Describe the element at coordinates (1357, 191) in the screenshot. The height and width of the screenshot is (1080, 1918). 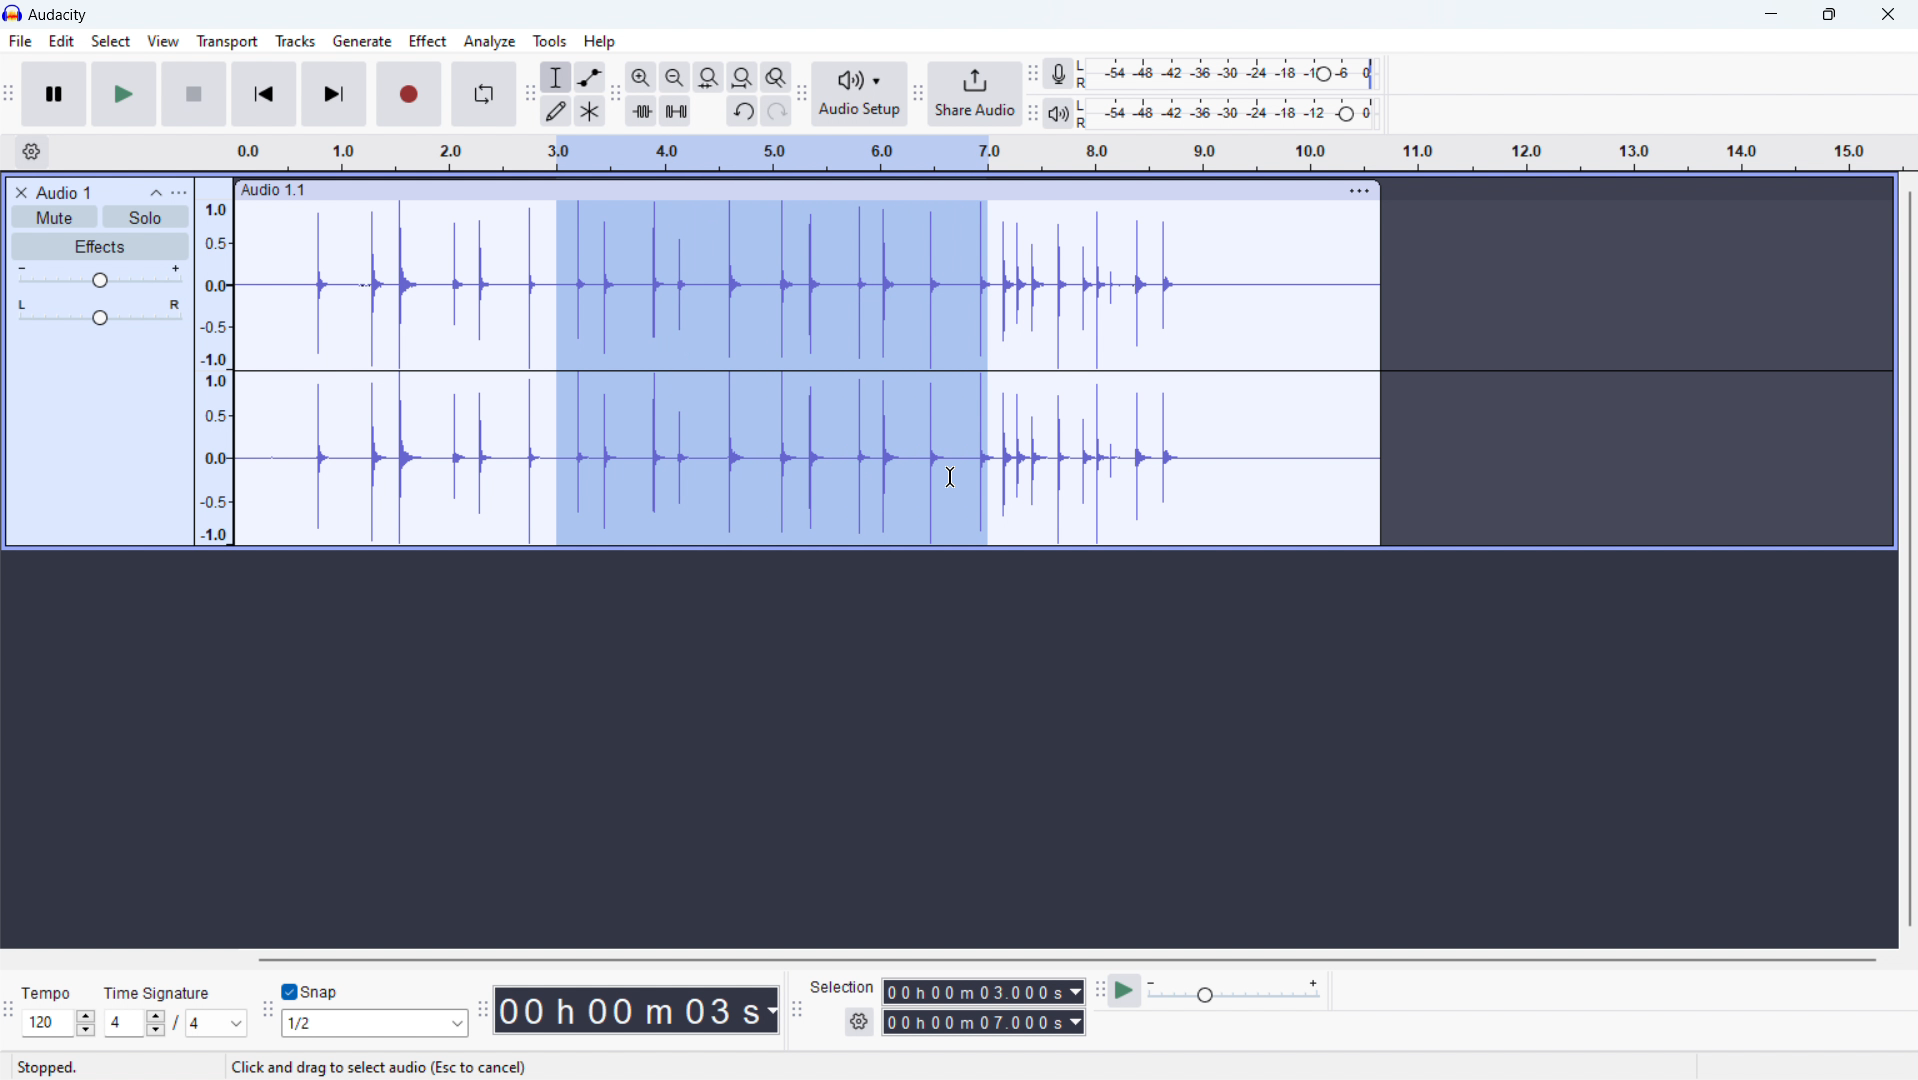
I see `menu` at that location.